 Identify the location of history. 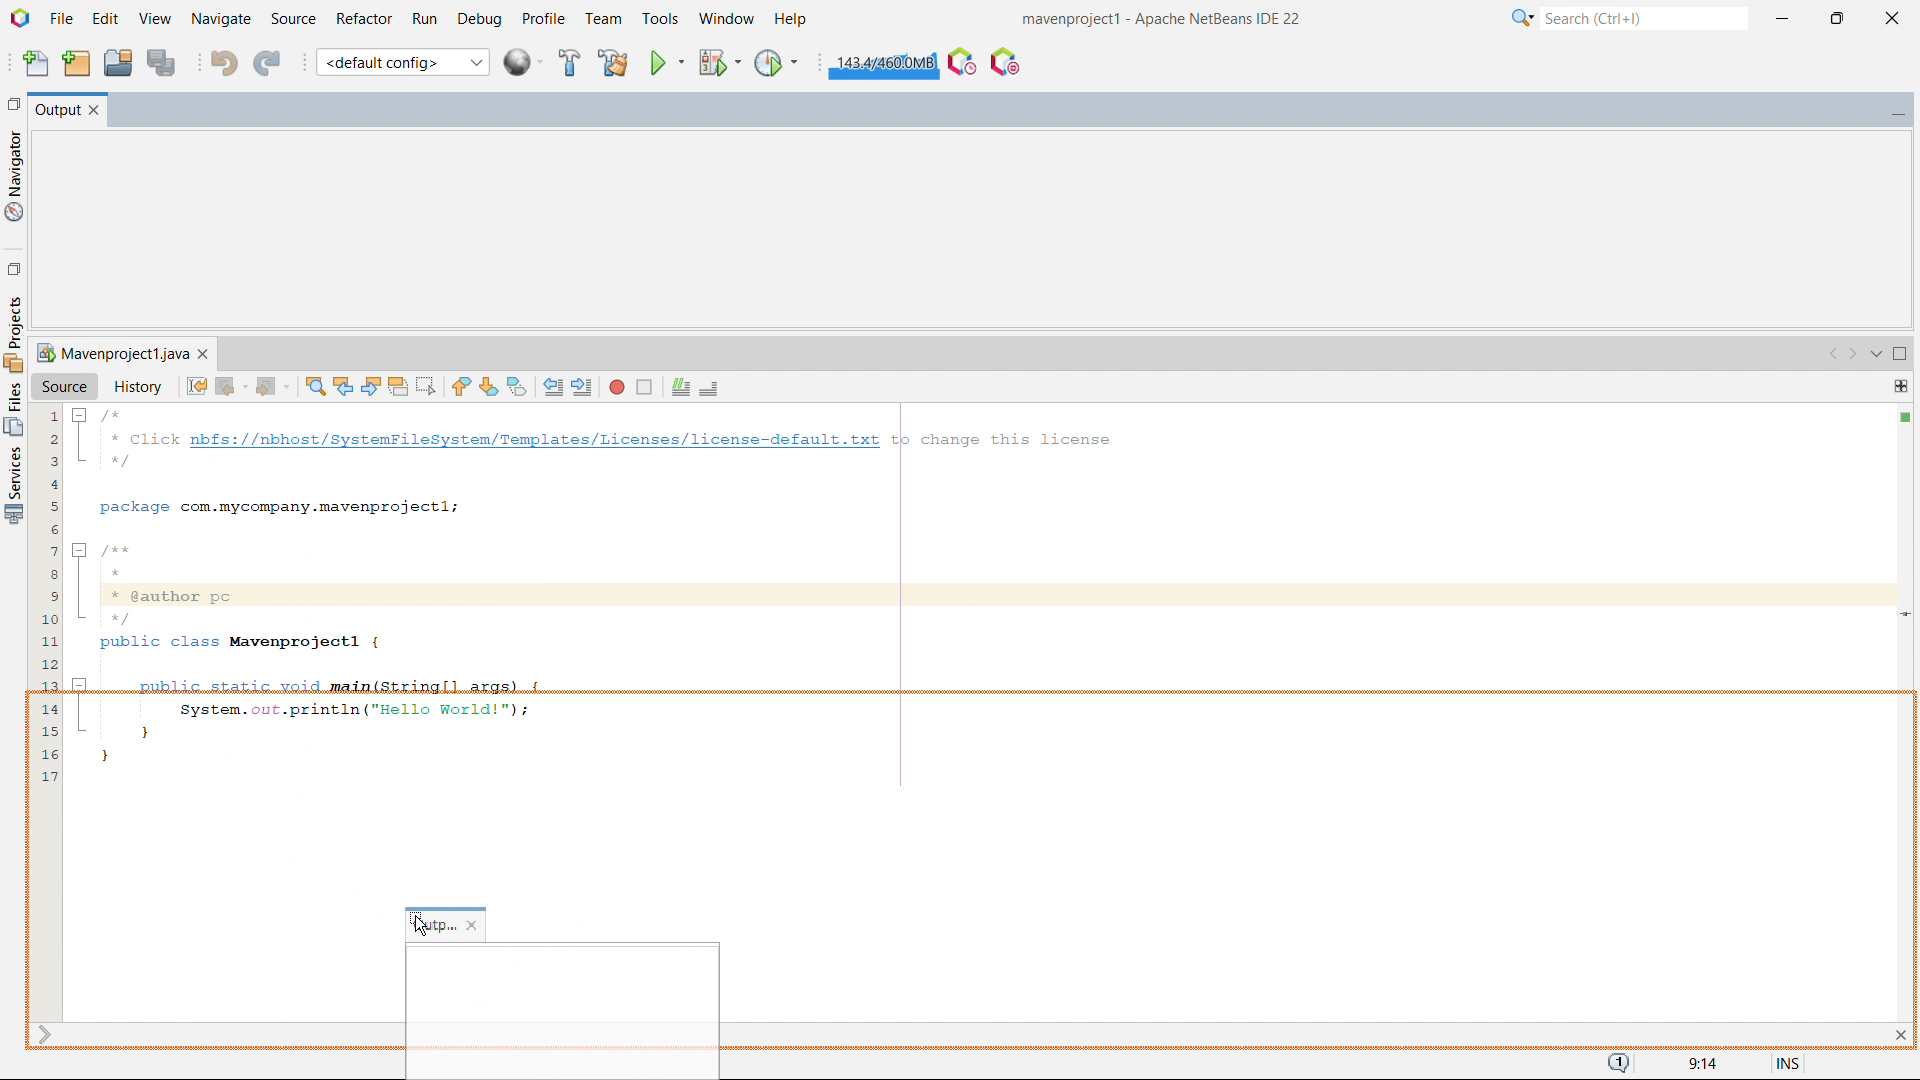
(138, 386).